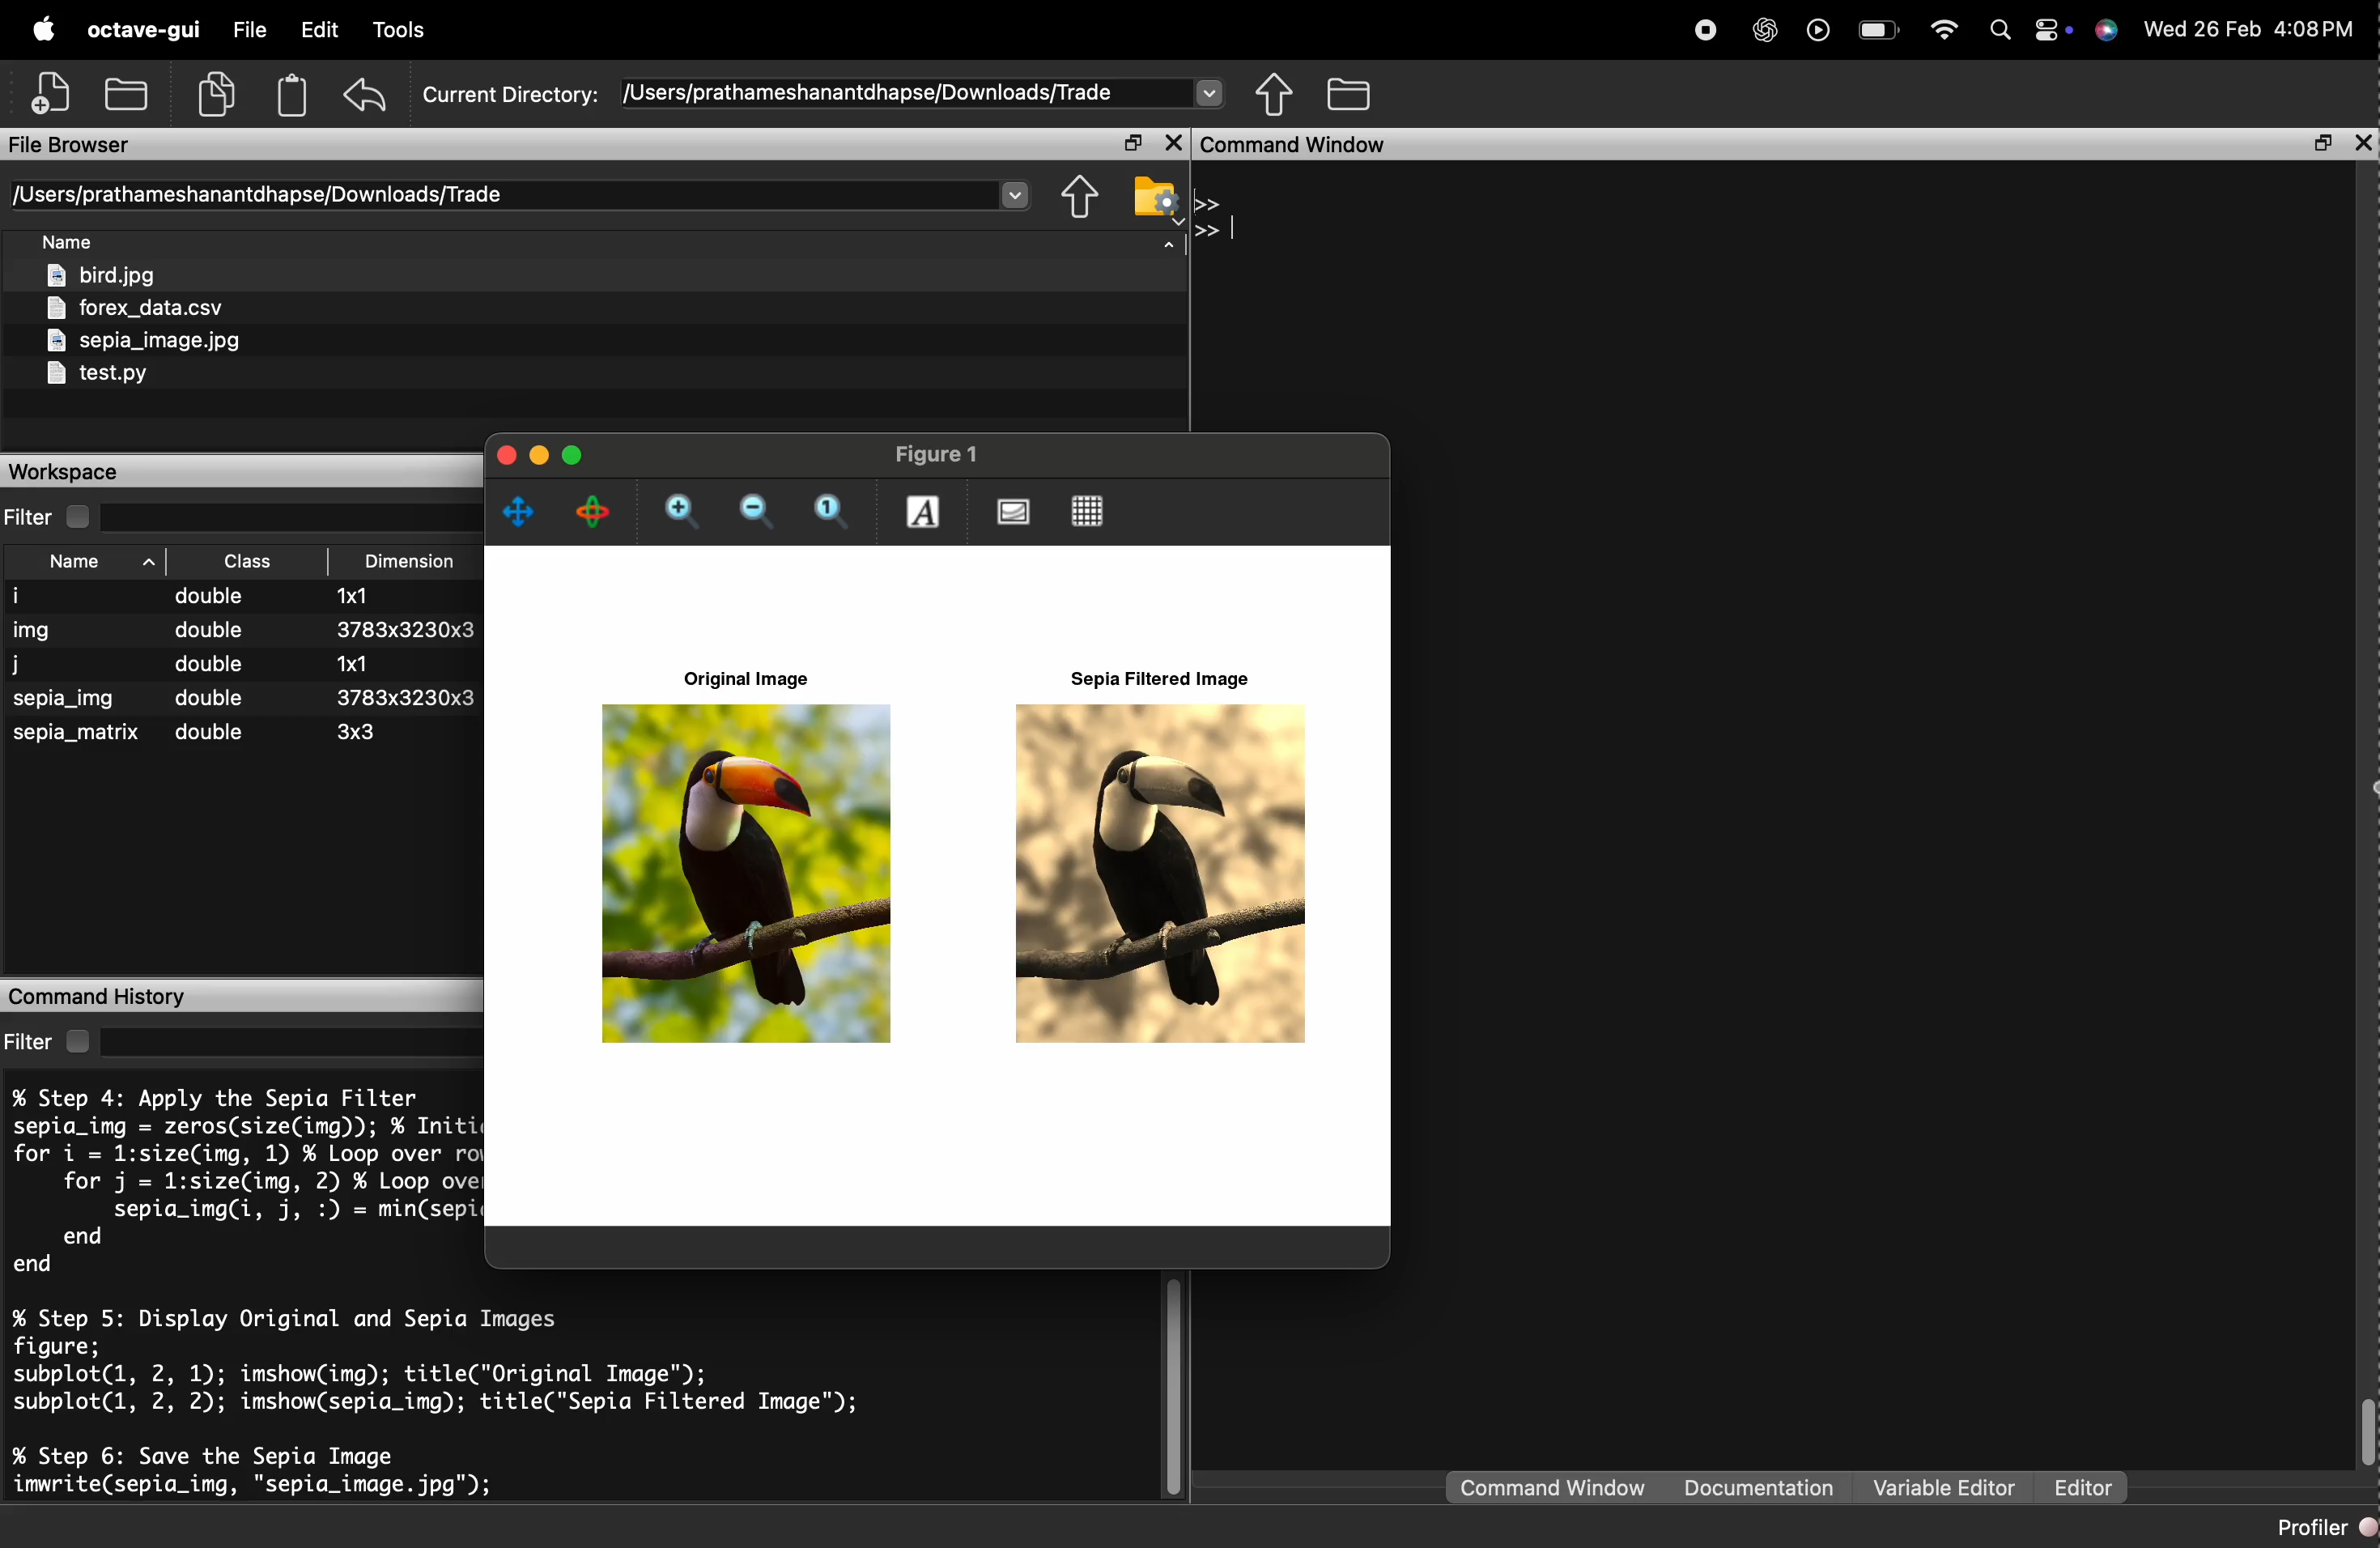 The width and height of the screenshot is (2380, 1548). What do you see at coordinates (1707, 32) in the screenshot?
I see `stop recording` at bounding box center [1707, 32].